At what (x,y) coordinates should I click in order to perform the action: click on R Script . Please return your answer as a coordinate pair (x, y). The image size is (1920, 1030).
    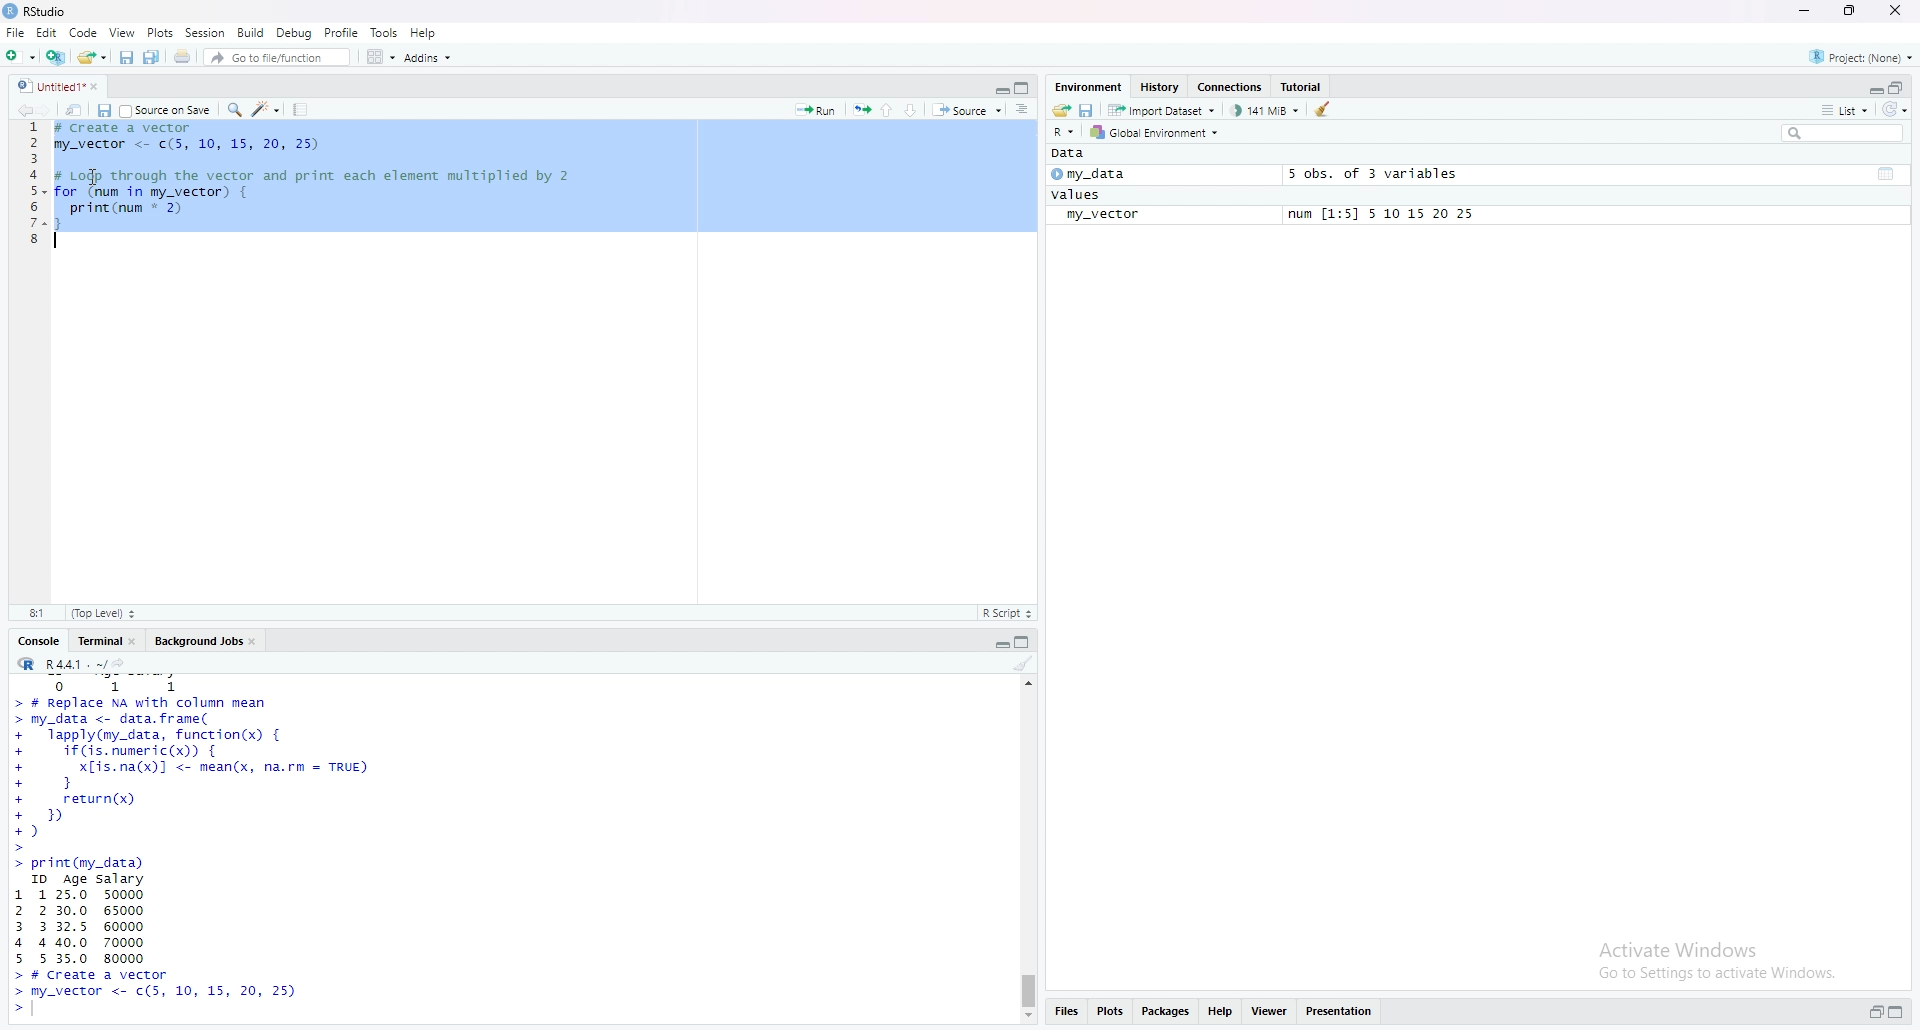
    Looking at the image, I should click on (1009, 614).